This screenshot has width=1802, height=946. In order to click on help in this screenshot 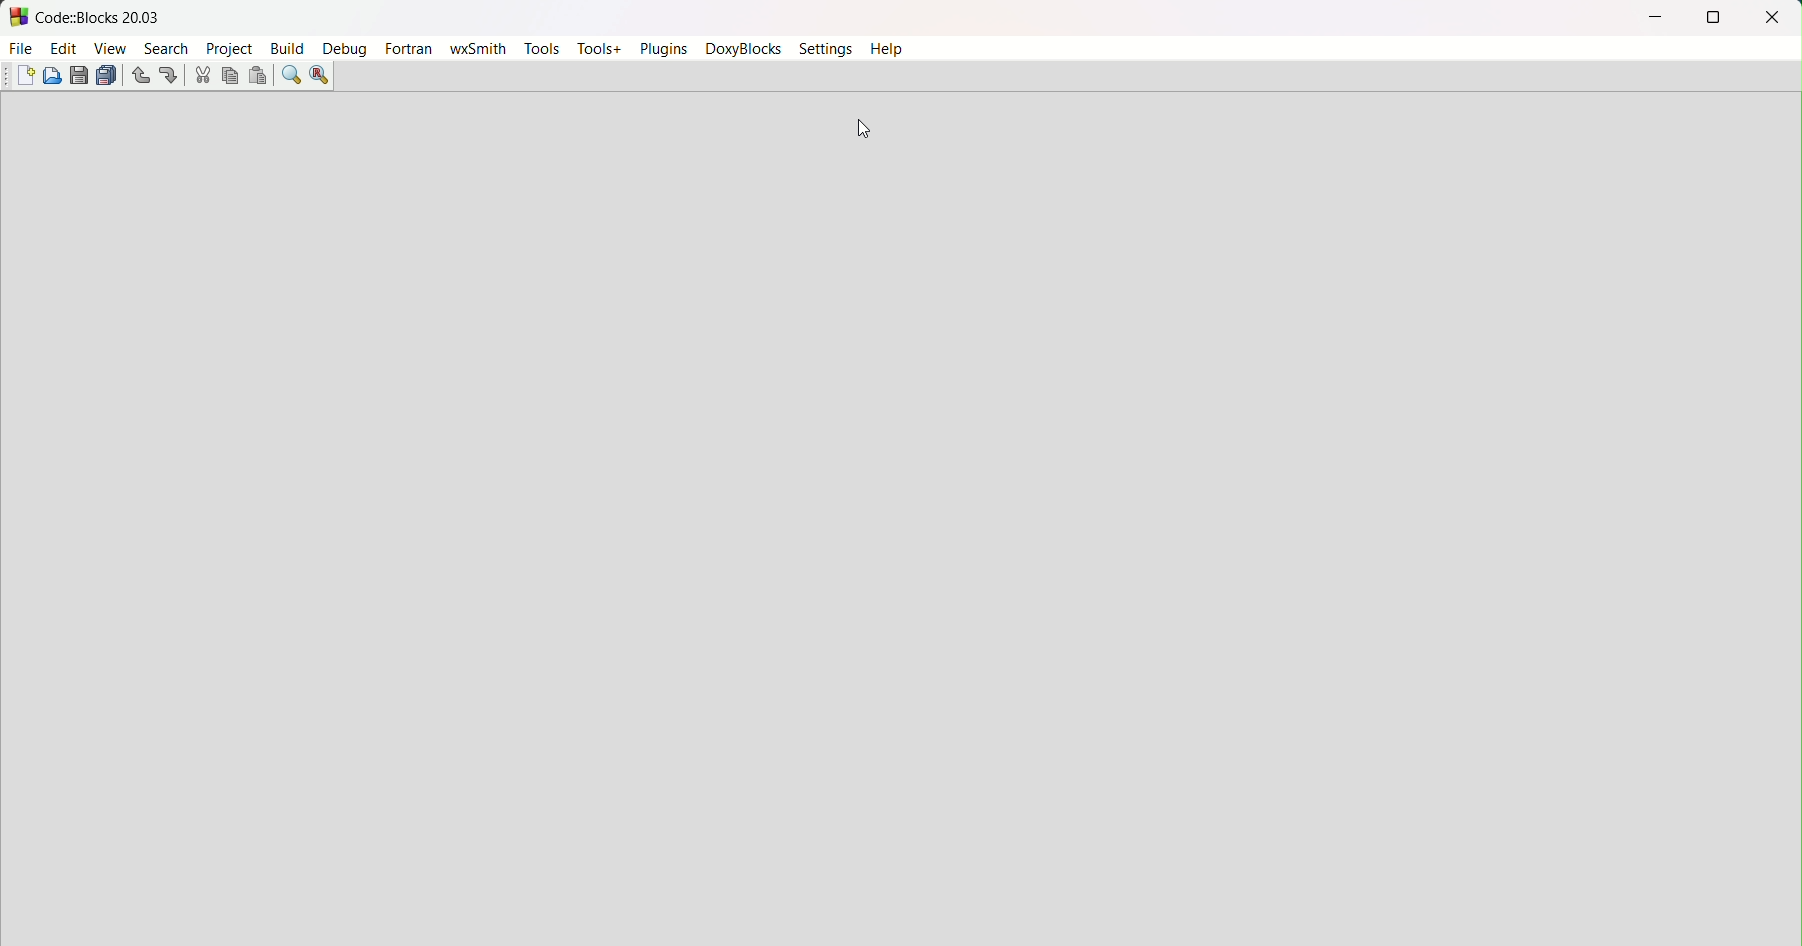, I will do `click(888, 48)`.